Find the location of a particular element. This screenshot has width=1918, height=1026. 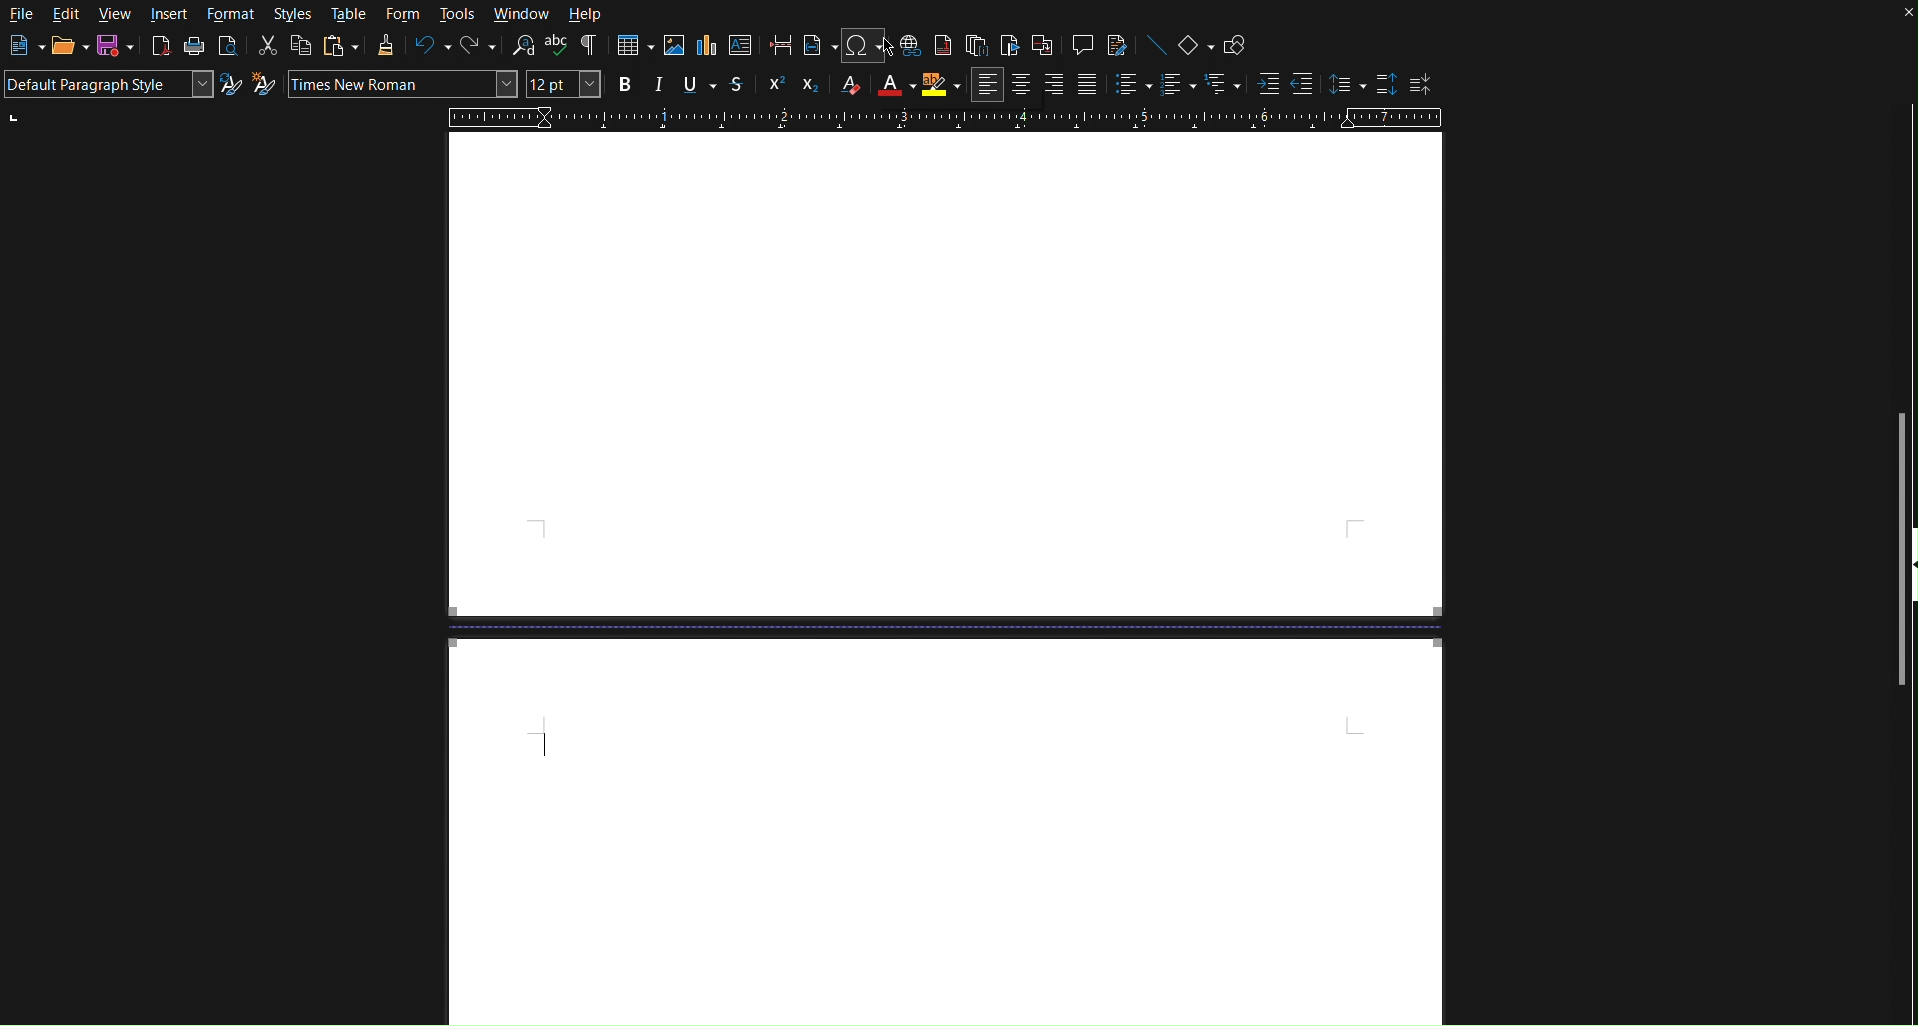

New is located at coordinates (19, 46).